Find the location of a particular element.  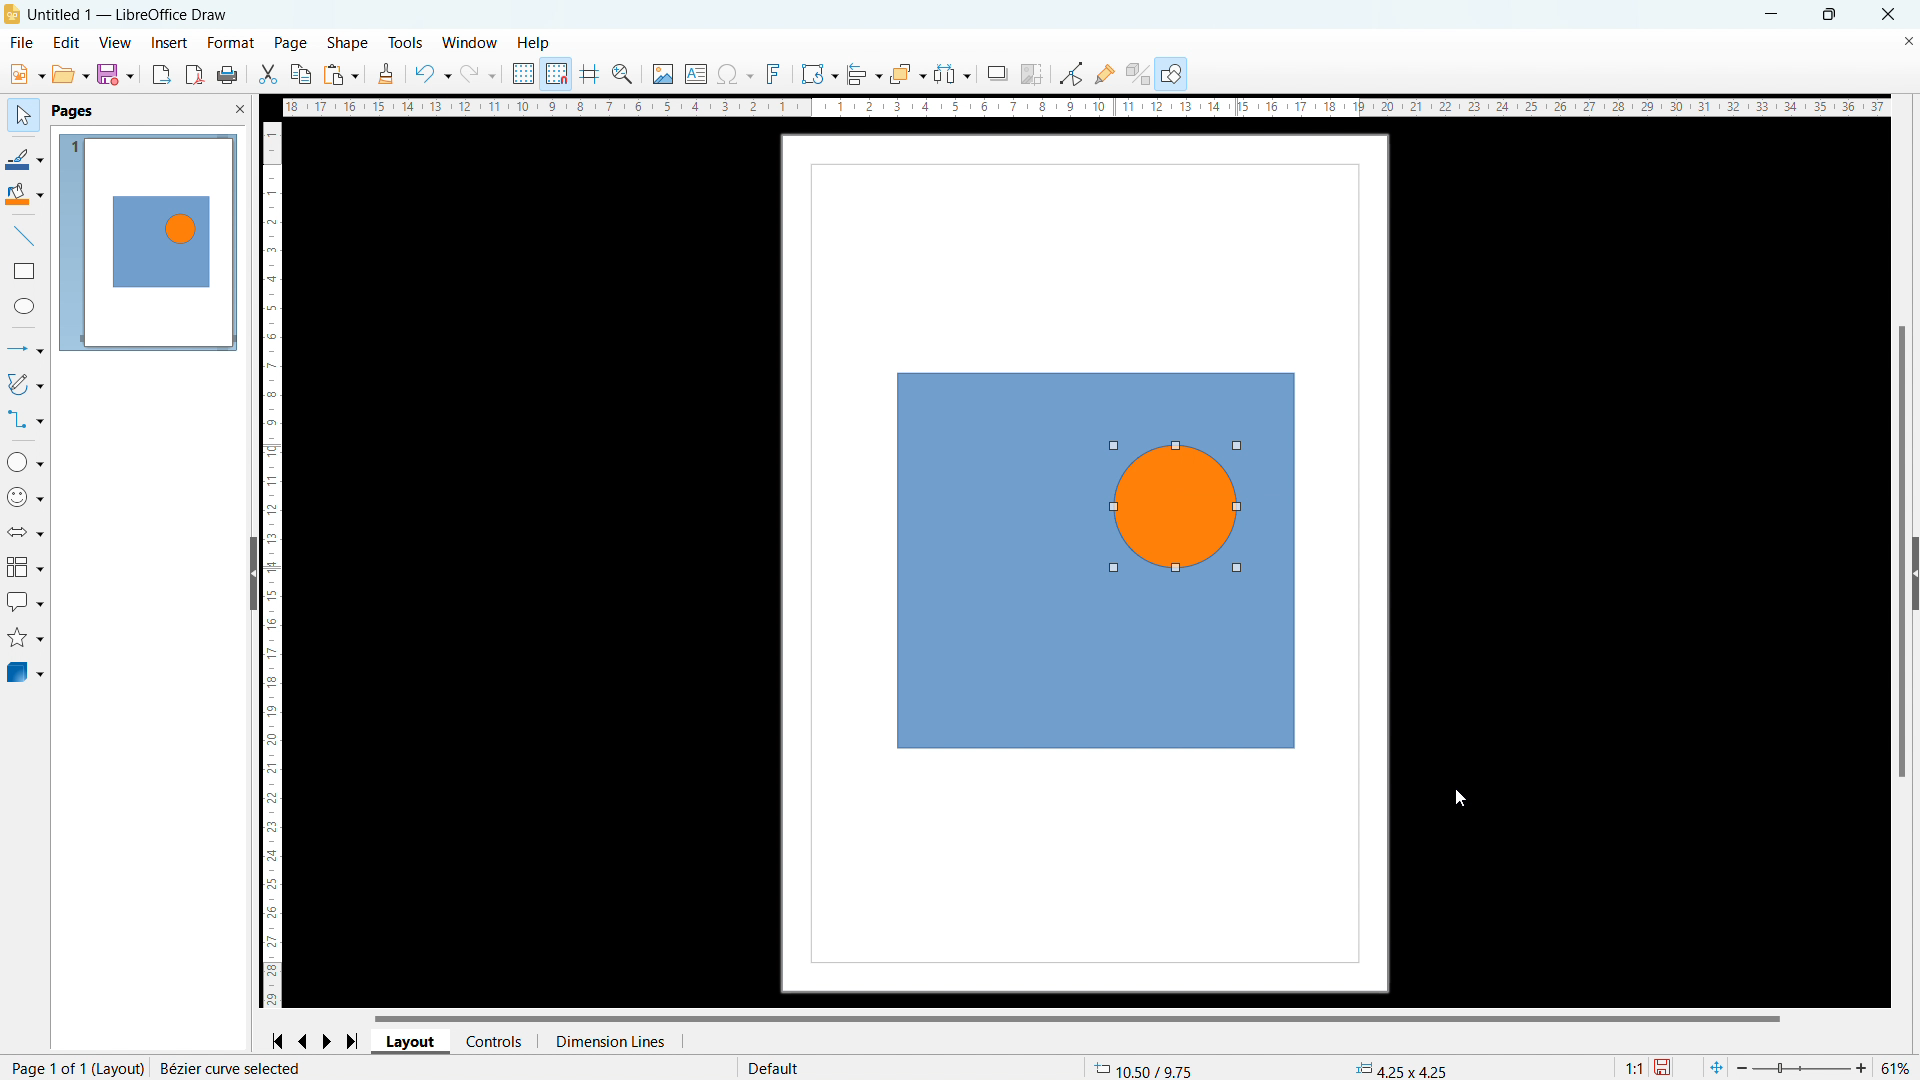

dimension lines is located at coordinates (607, 1041).